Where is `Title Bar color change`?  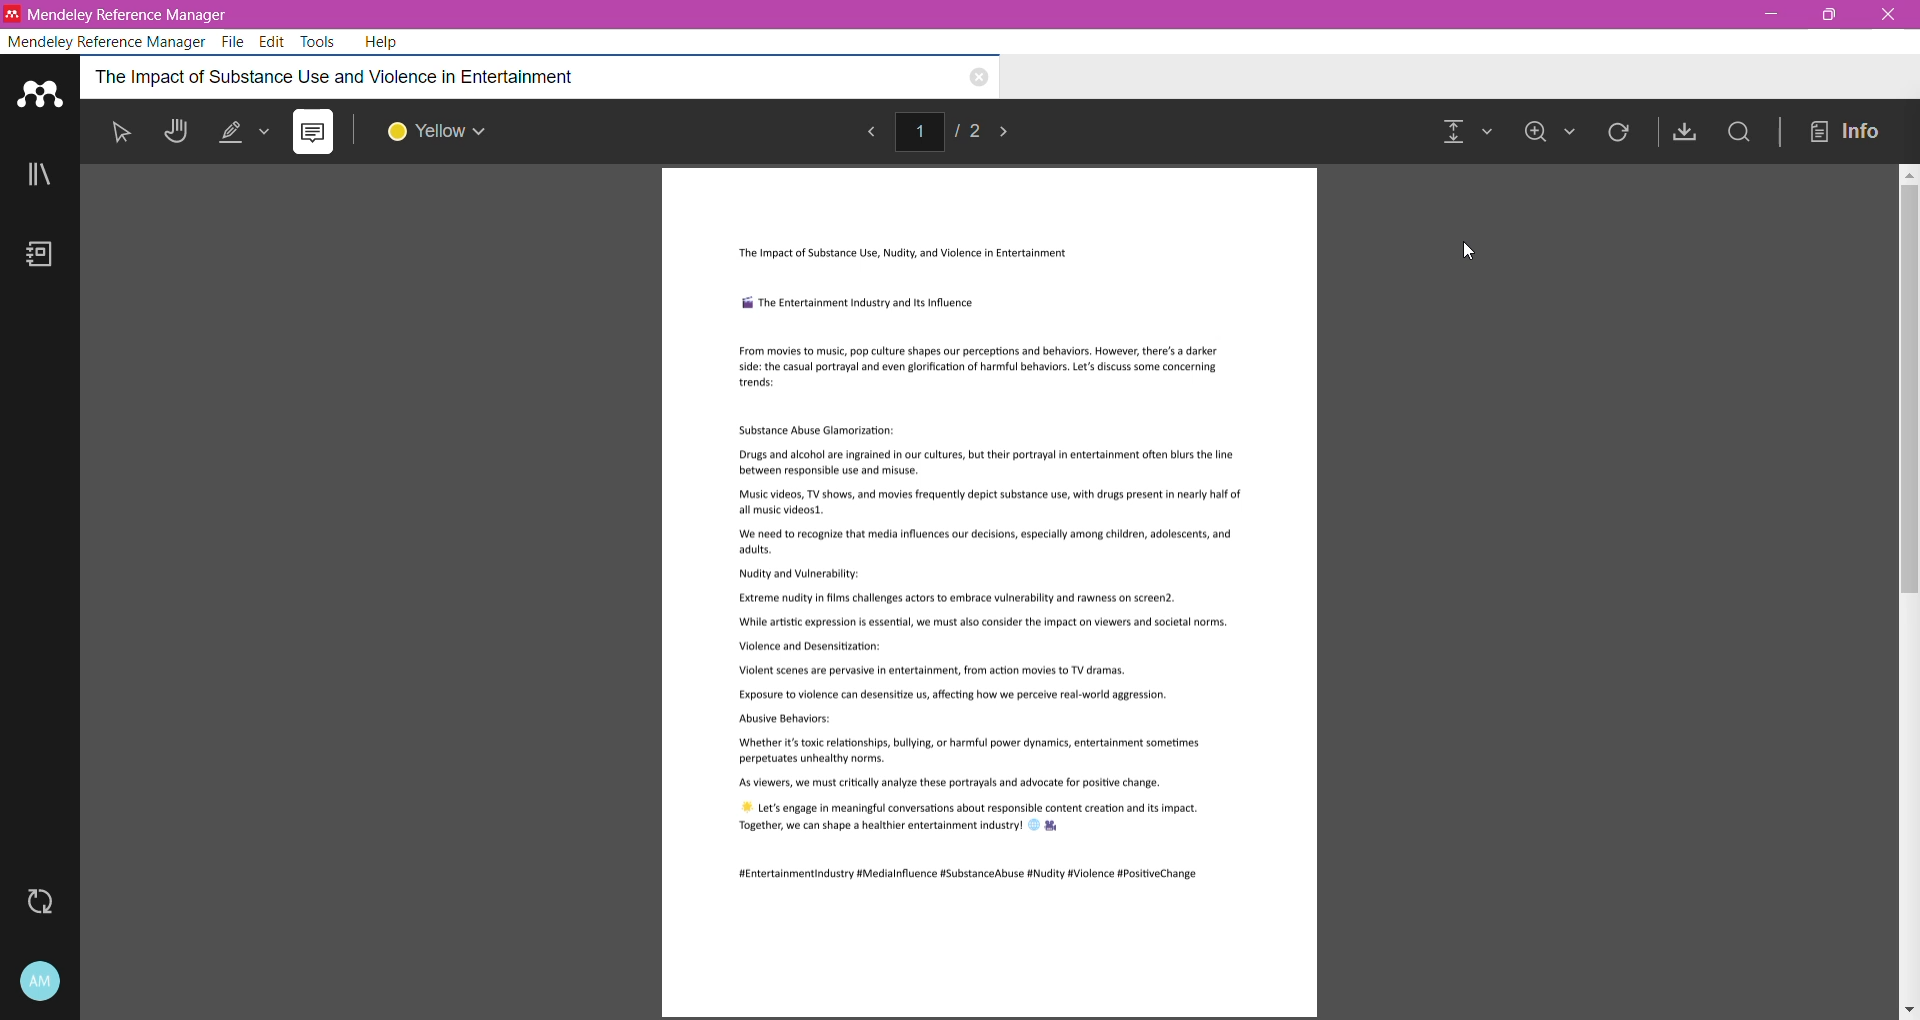
Title Bar color change is located at coordinates (1070, 15).